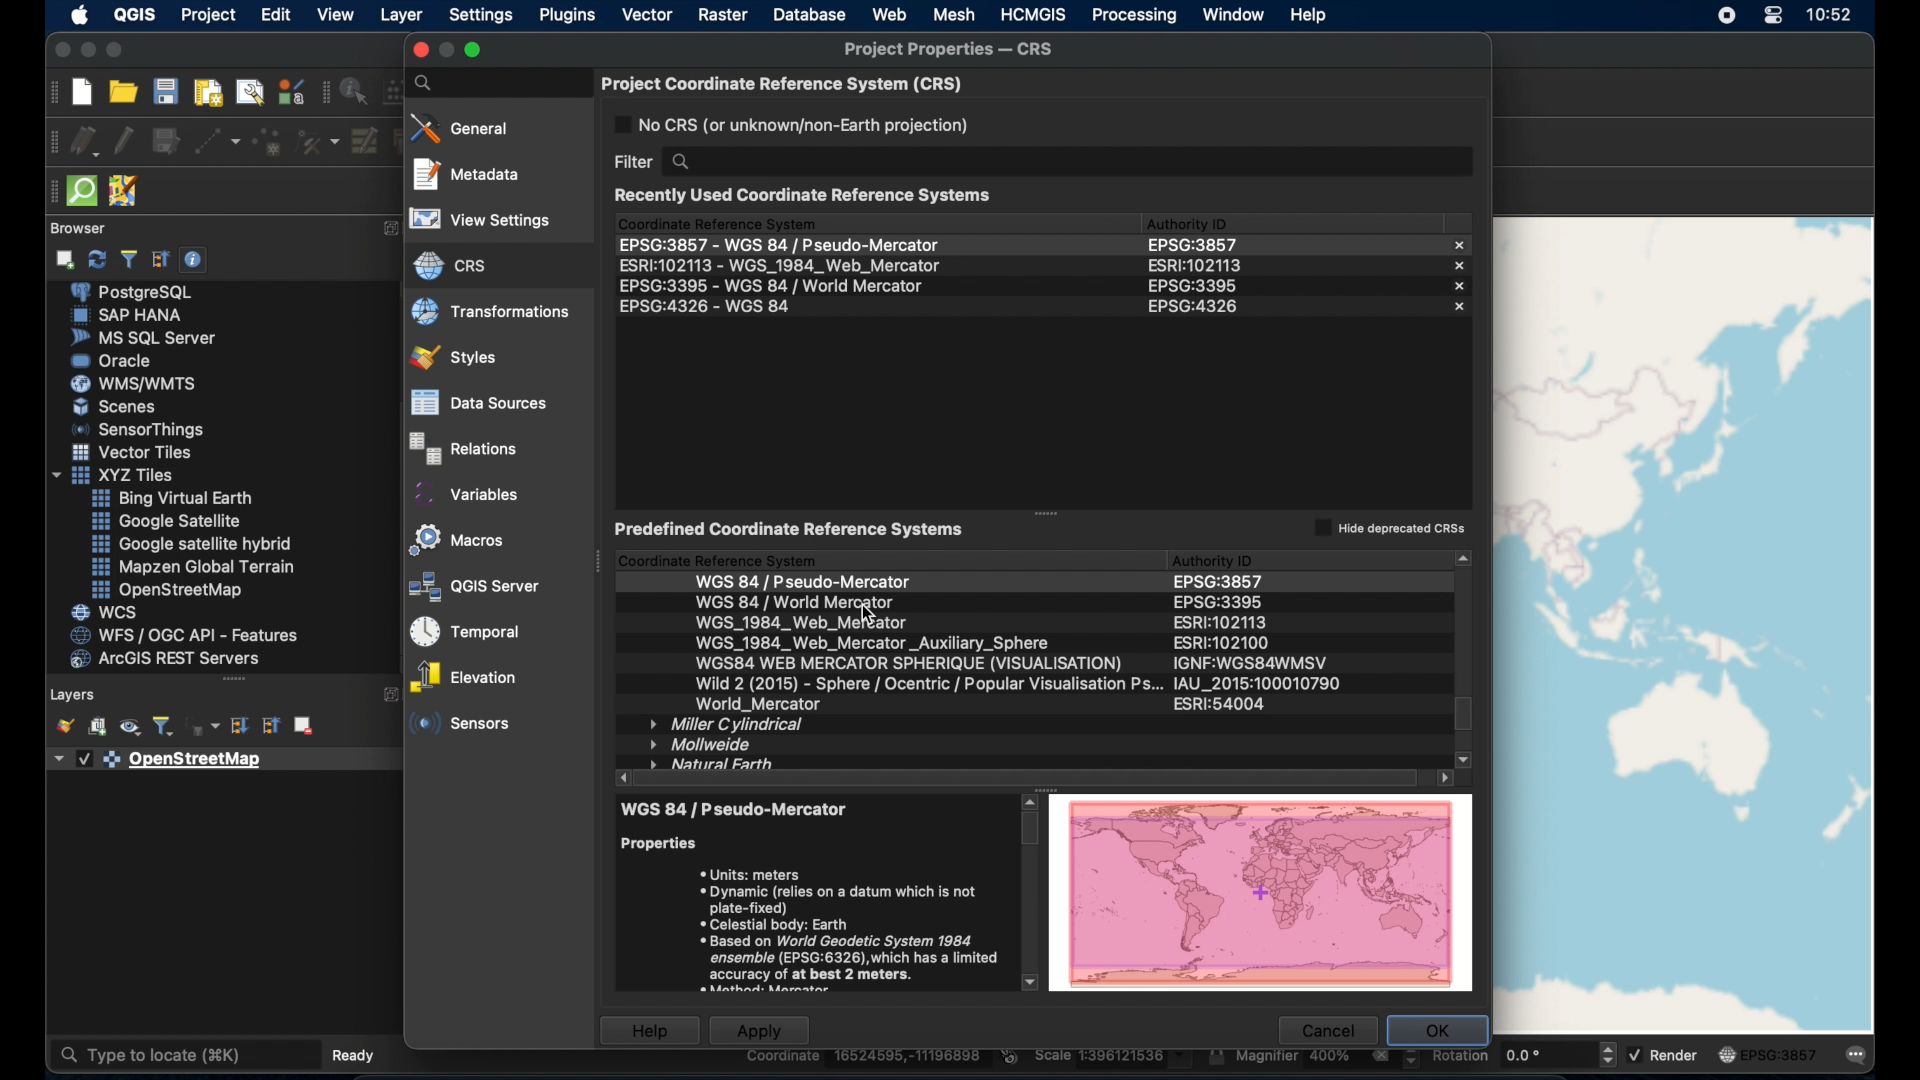 The image size is (1920, 1080). Describe the element at coordinates (800, 622) in the screenshot. I see `wgs_1984 web mercator` at that location.